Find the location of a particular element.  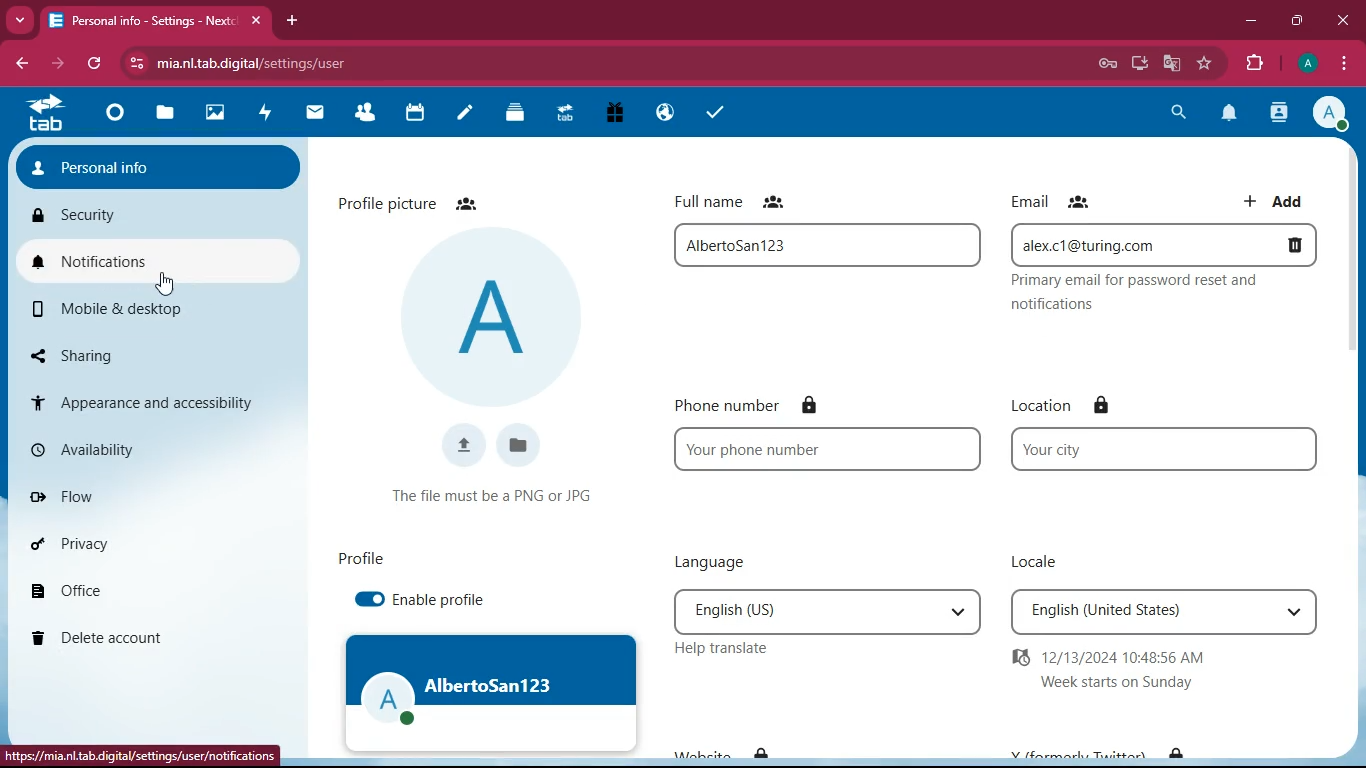

English(United States) is located at coordinates (1167, 612).